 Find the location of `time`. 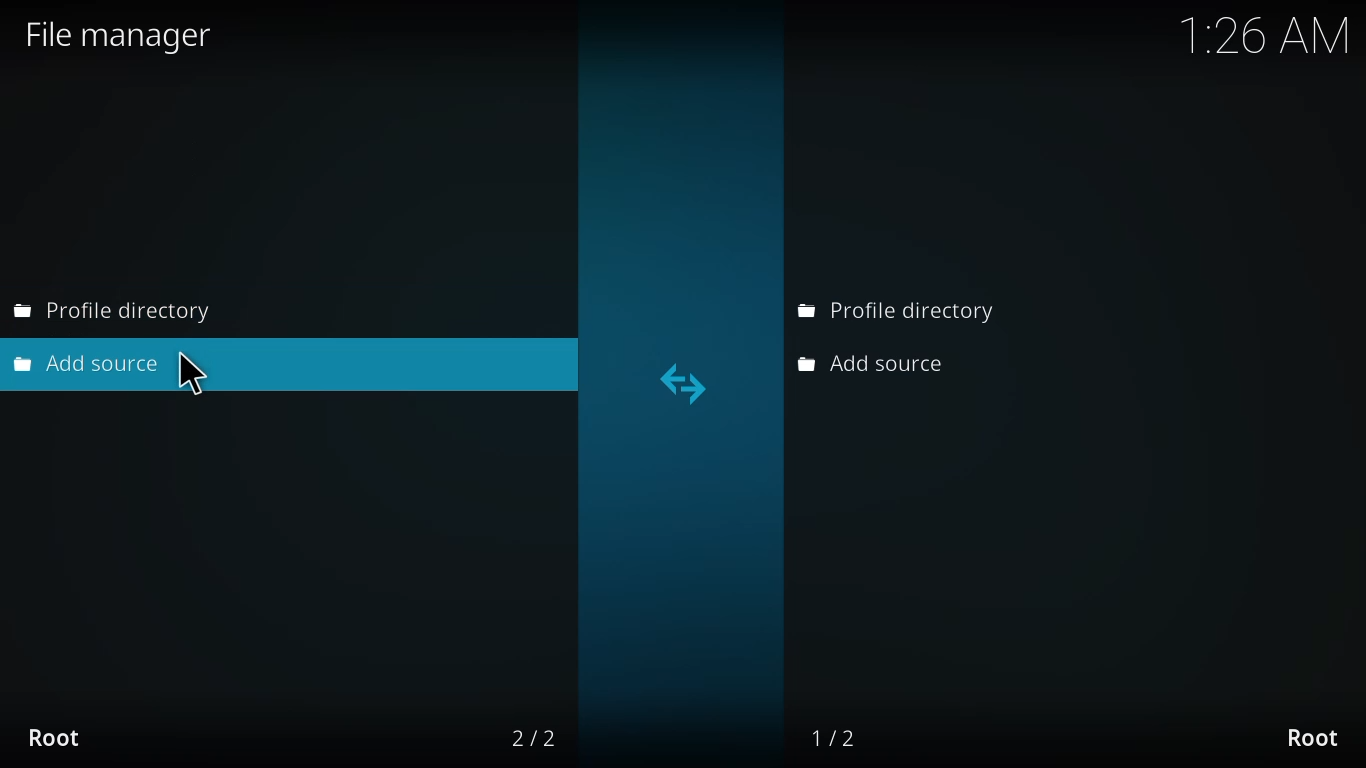

time is located at coordinates (197, 383).